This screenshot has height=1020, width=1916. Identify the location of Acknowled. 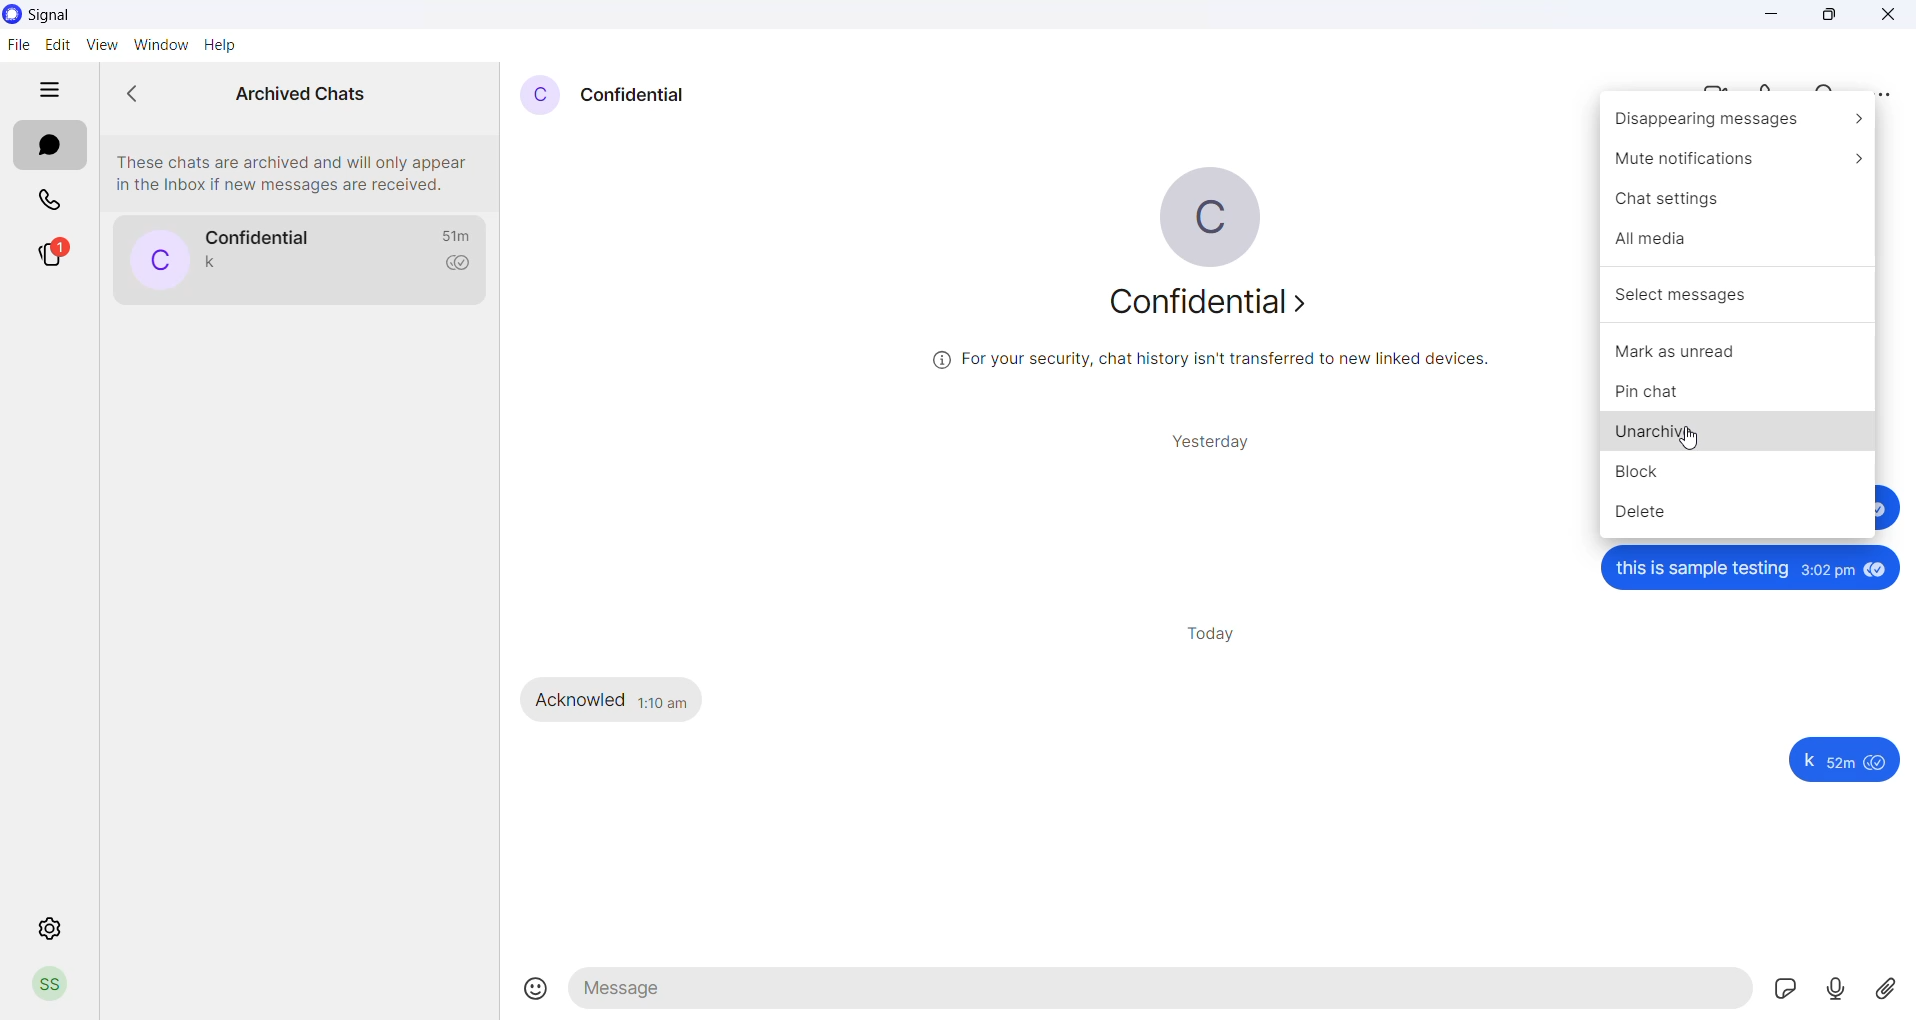
(580, 699).